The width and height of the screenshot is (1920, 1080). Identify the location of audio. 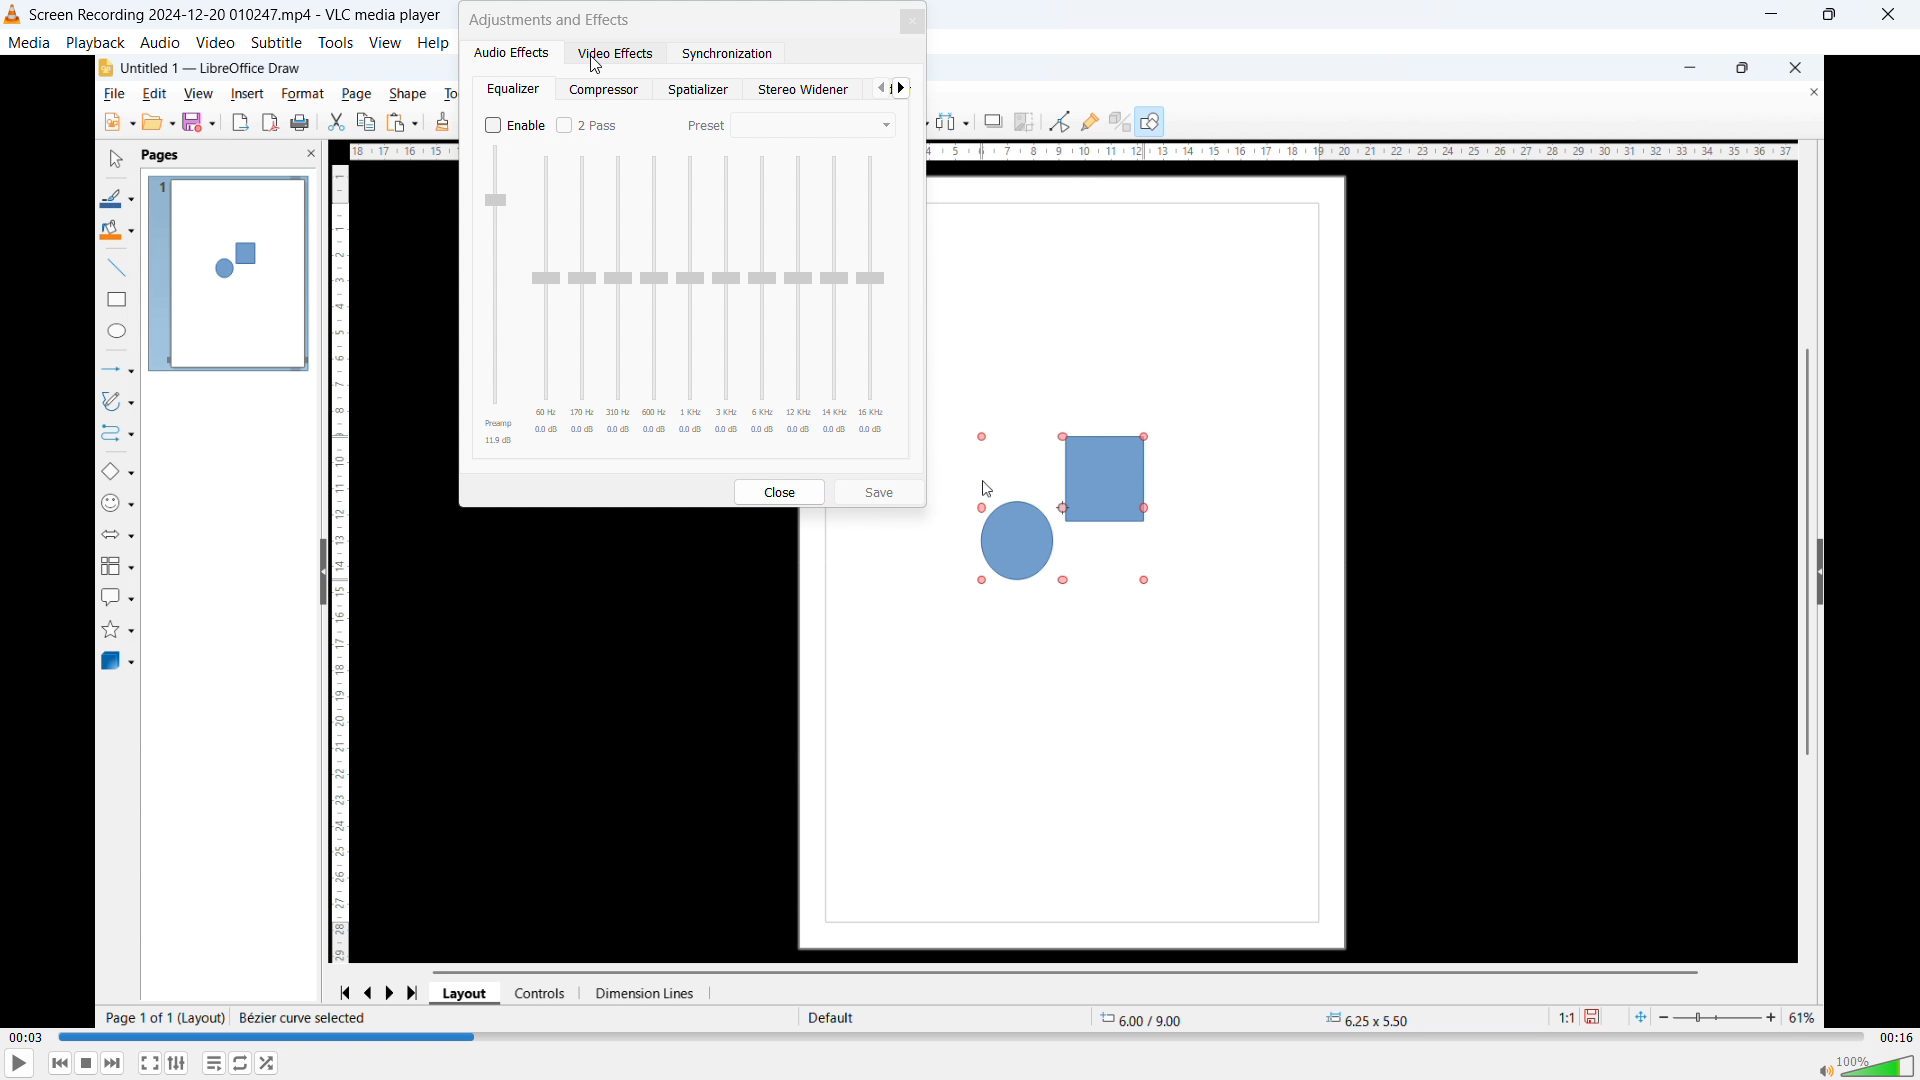
(160, 43).